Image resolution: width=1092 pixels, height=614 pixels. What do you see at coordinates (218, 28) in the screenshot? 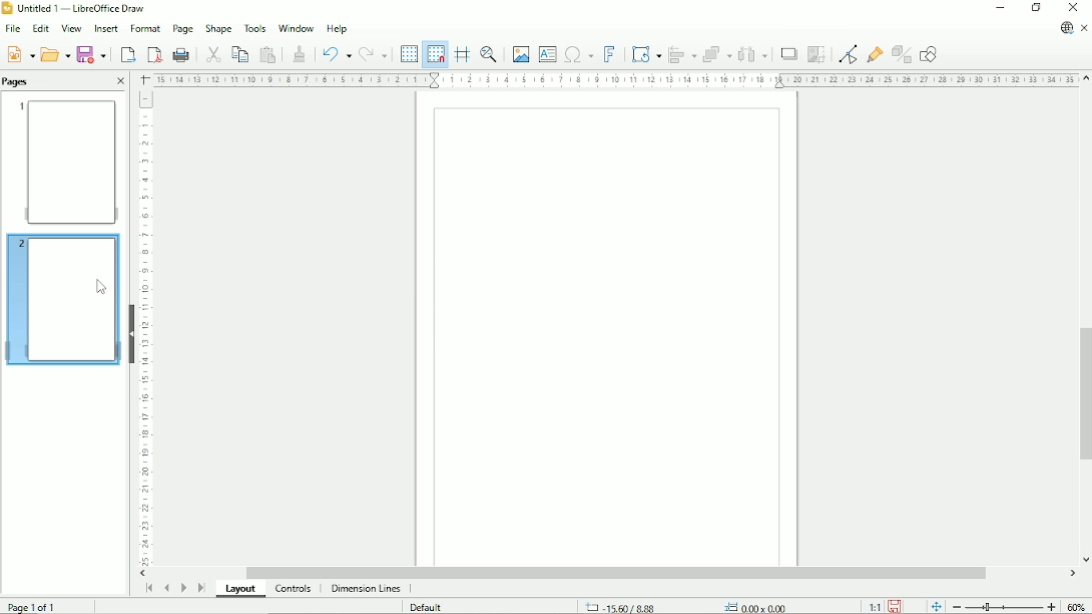
I see `Shape` at bounding box center [218, 28].